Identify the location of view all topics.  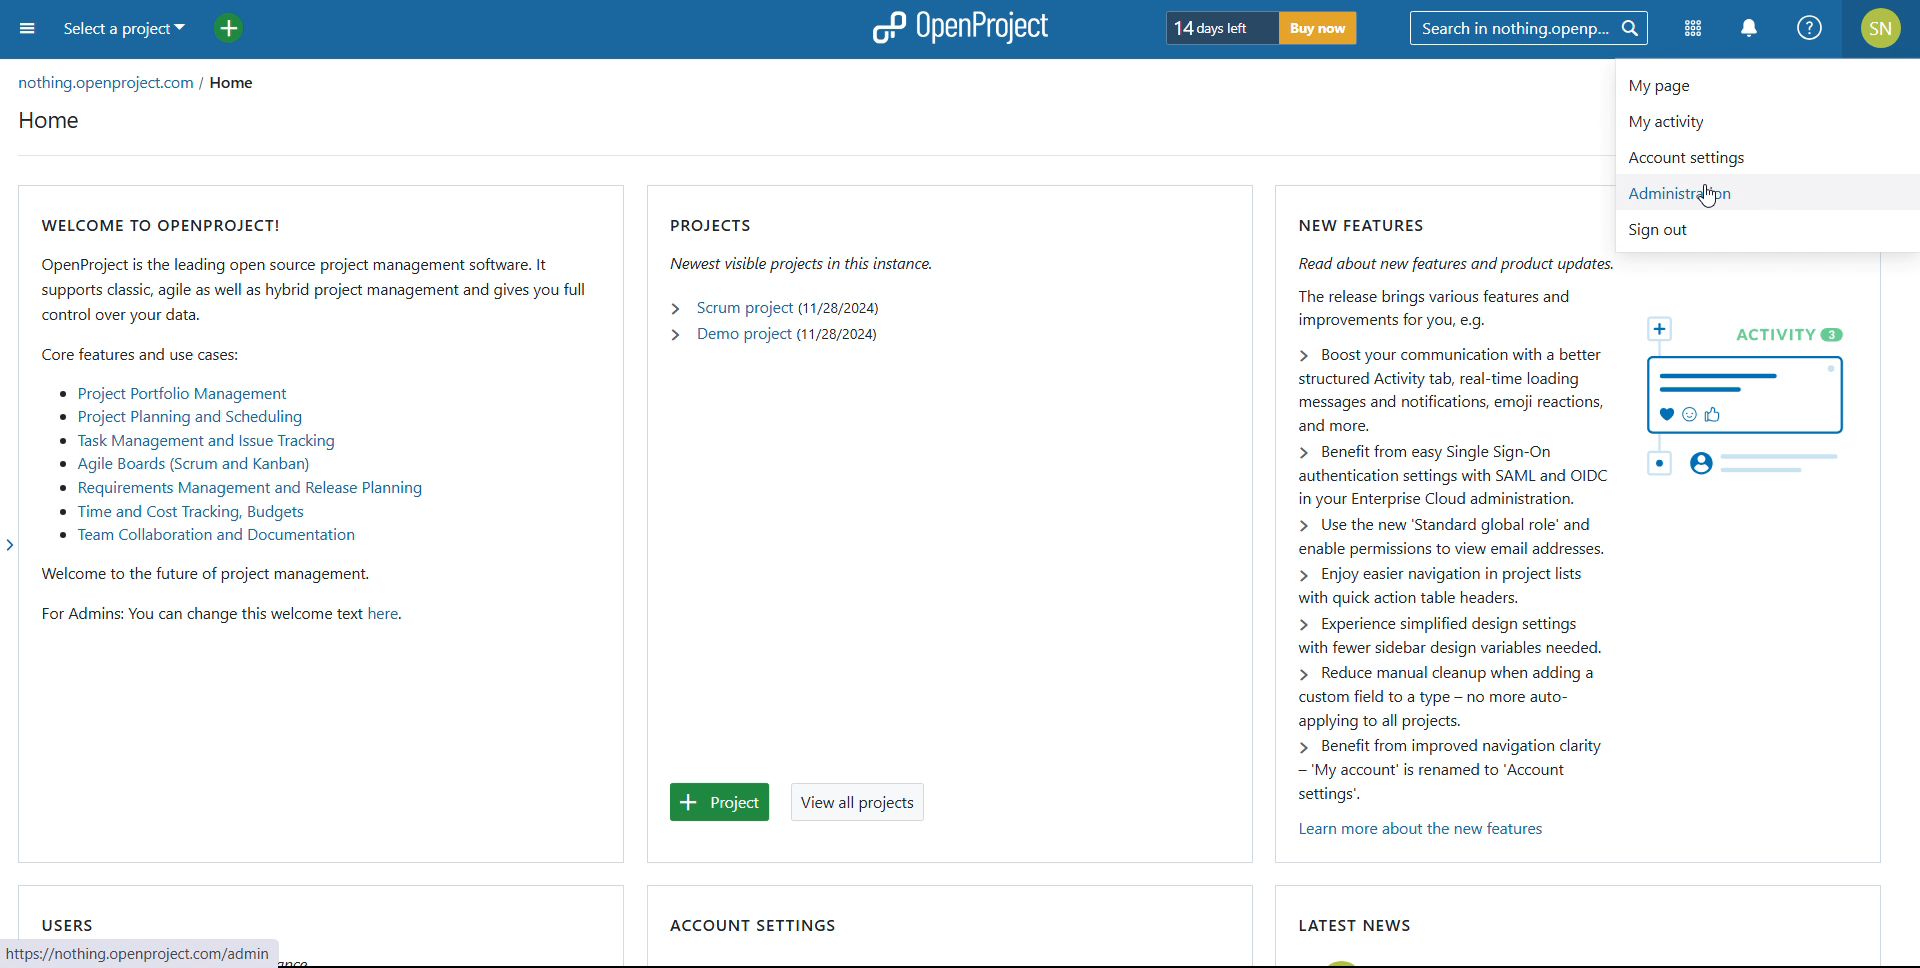
(858, 801).